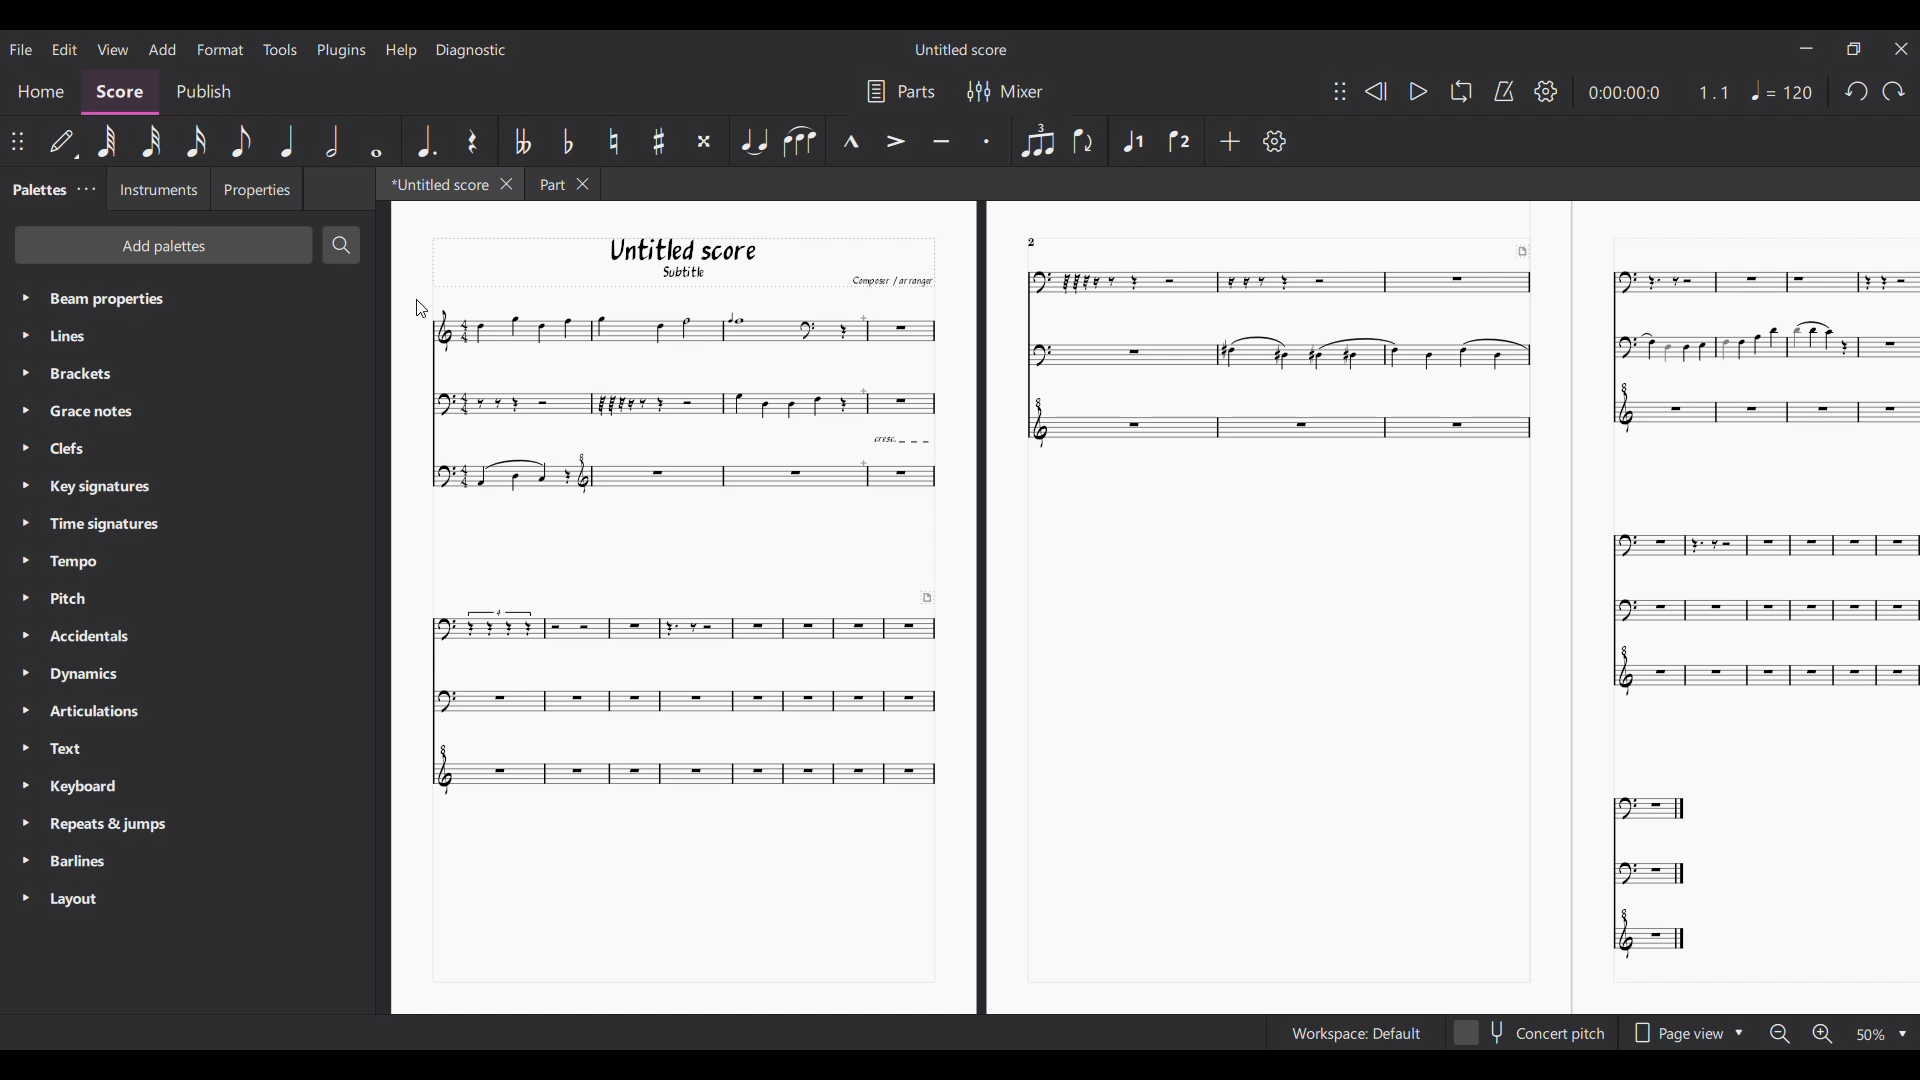 The height and width of the screenshot is (1080, 1920). Describe the element at coordinates (523, 140) in the screenshot. I see `Toggle double flat` at that location.